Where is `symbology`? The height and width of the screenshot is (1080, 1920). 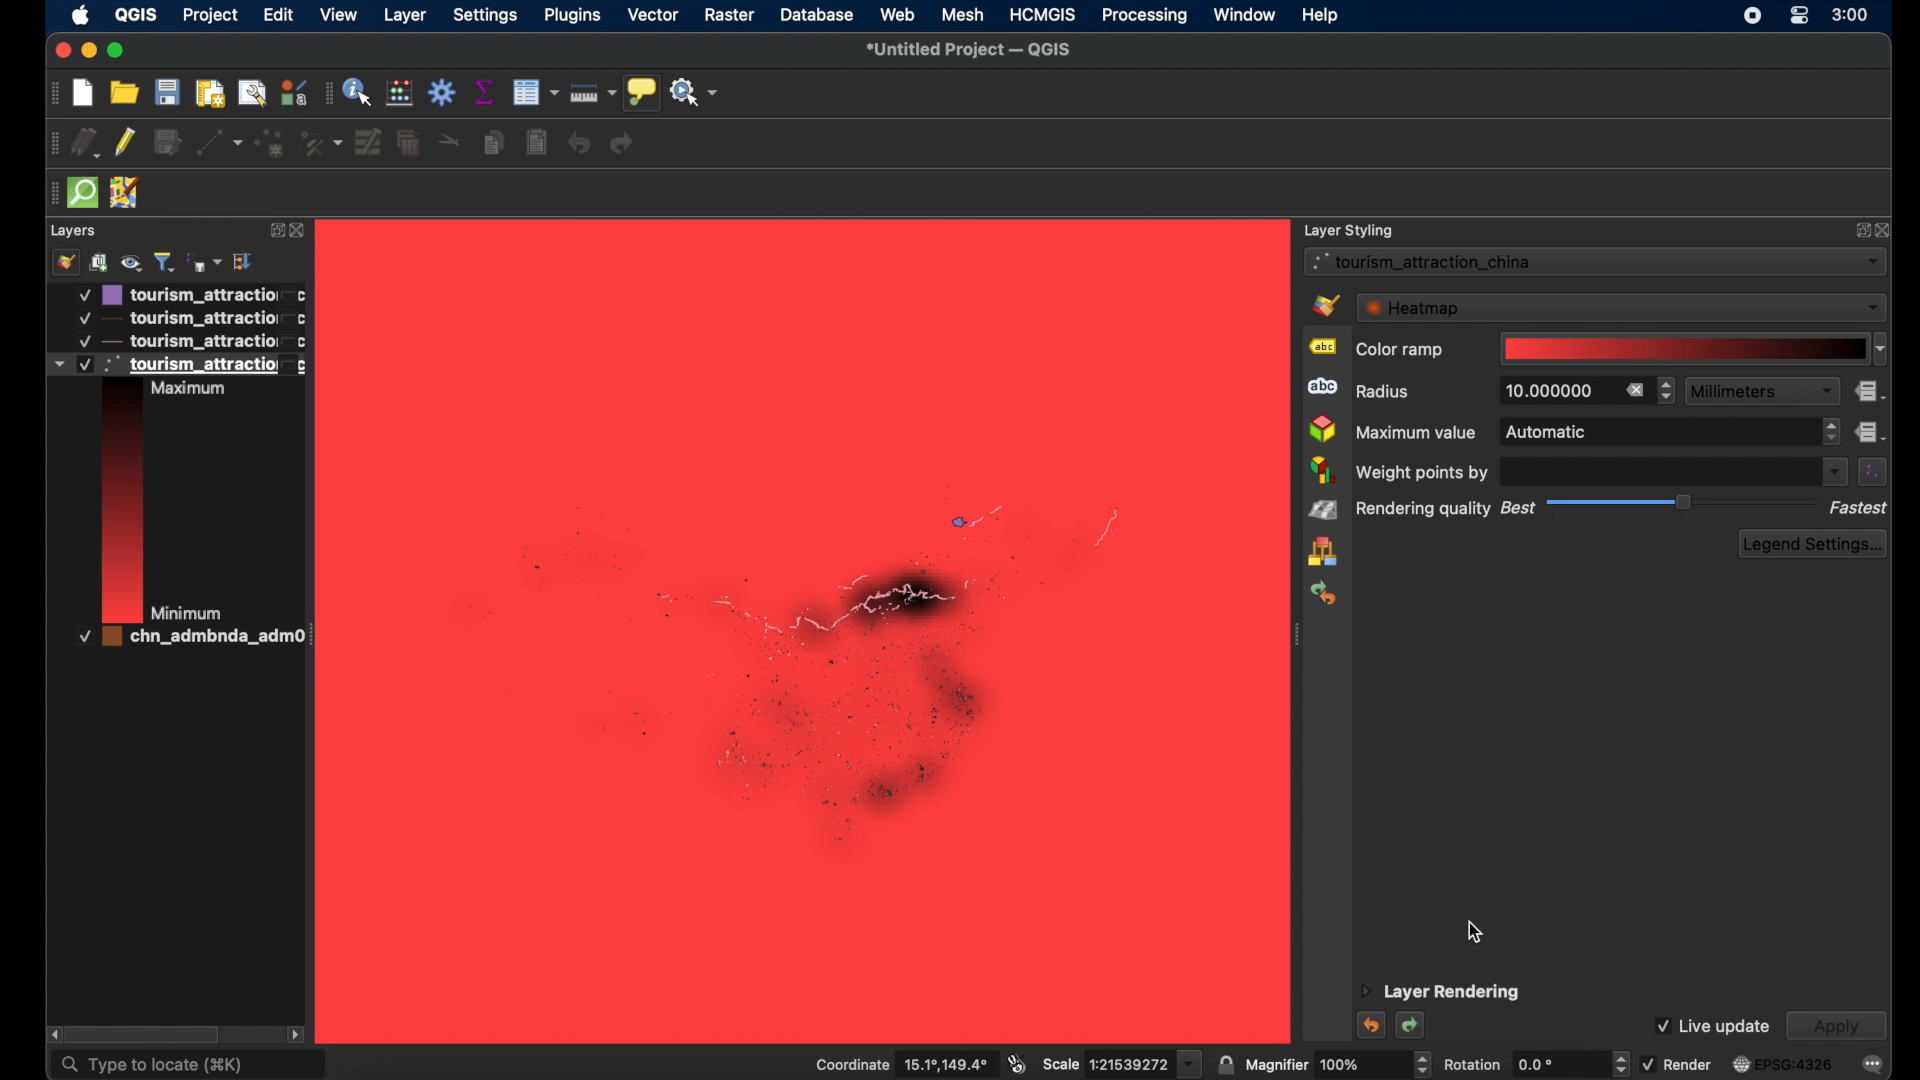 symbology is located at coordinates (1325, 304).